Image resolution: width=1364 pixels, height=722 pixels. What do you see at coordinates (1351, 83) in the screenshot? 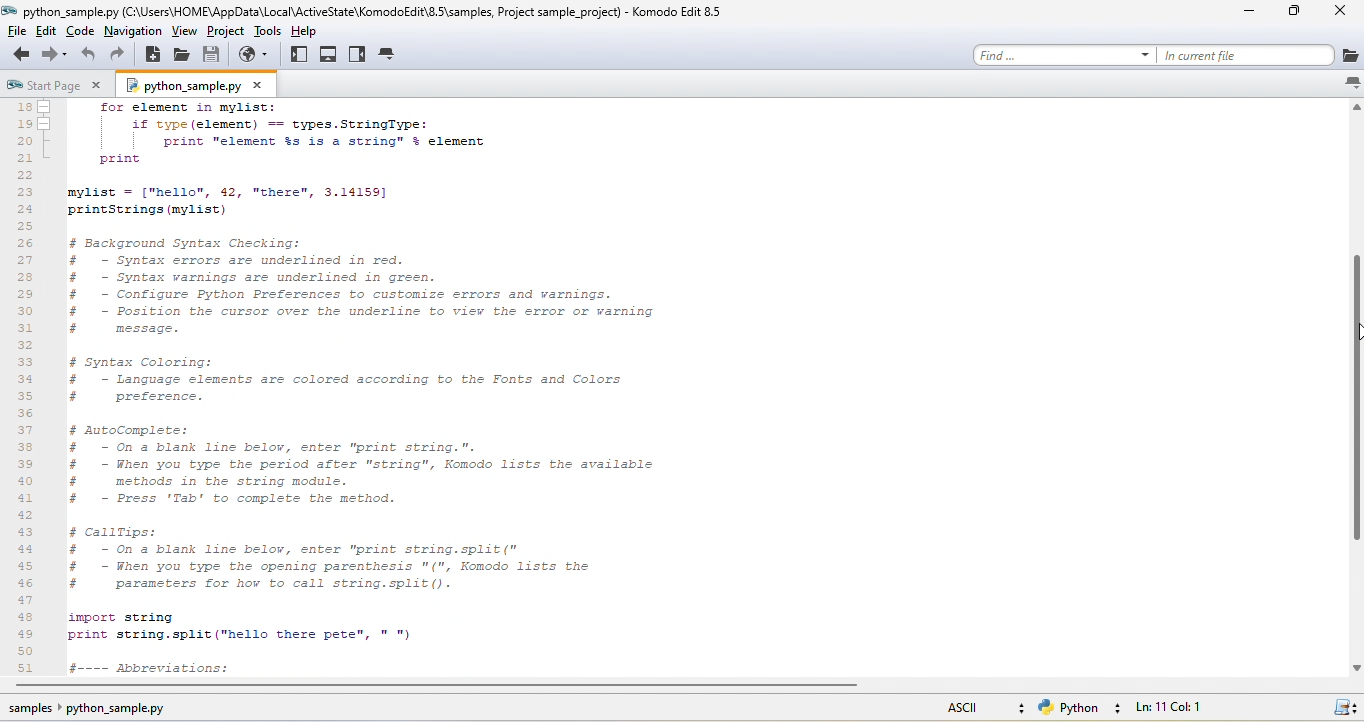
I see `list all tabs` at bounding box center [1351, 83].